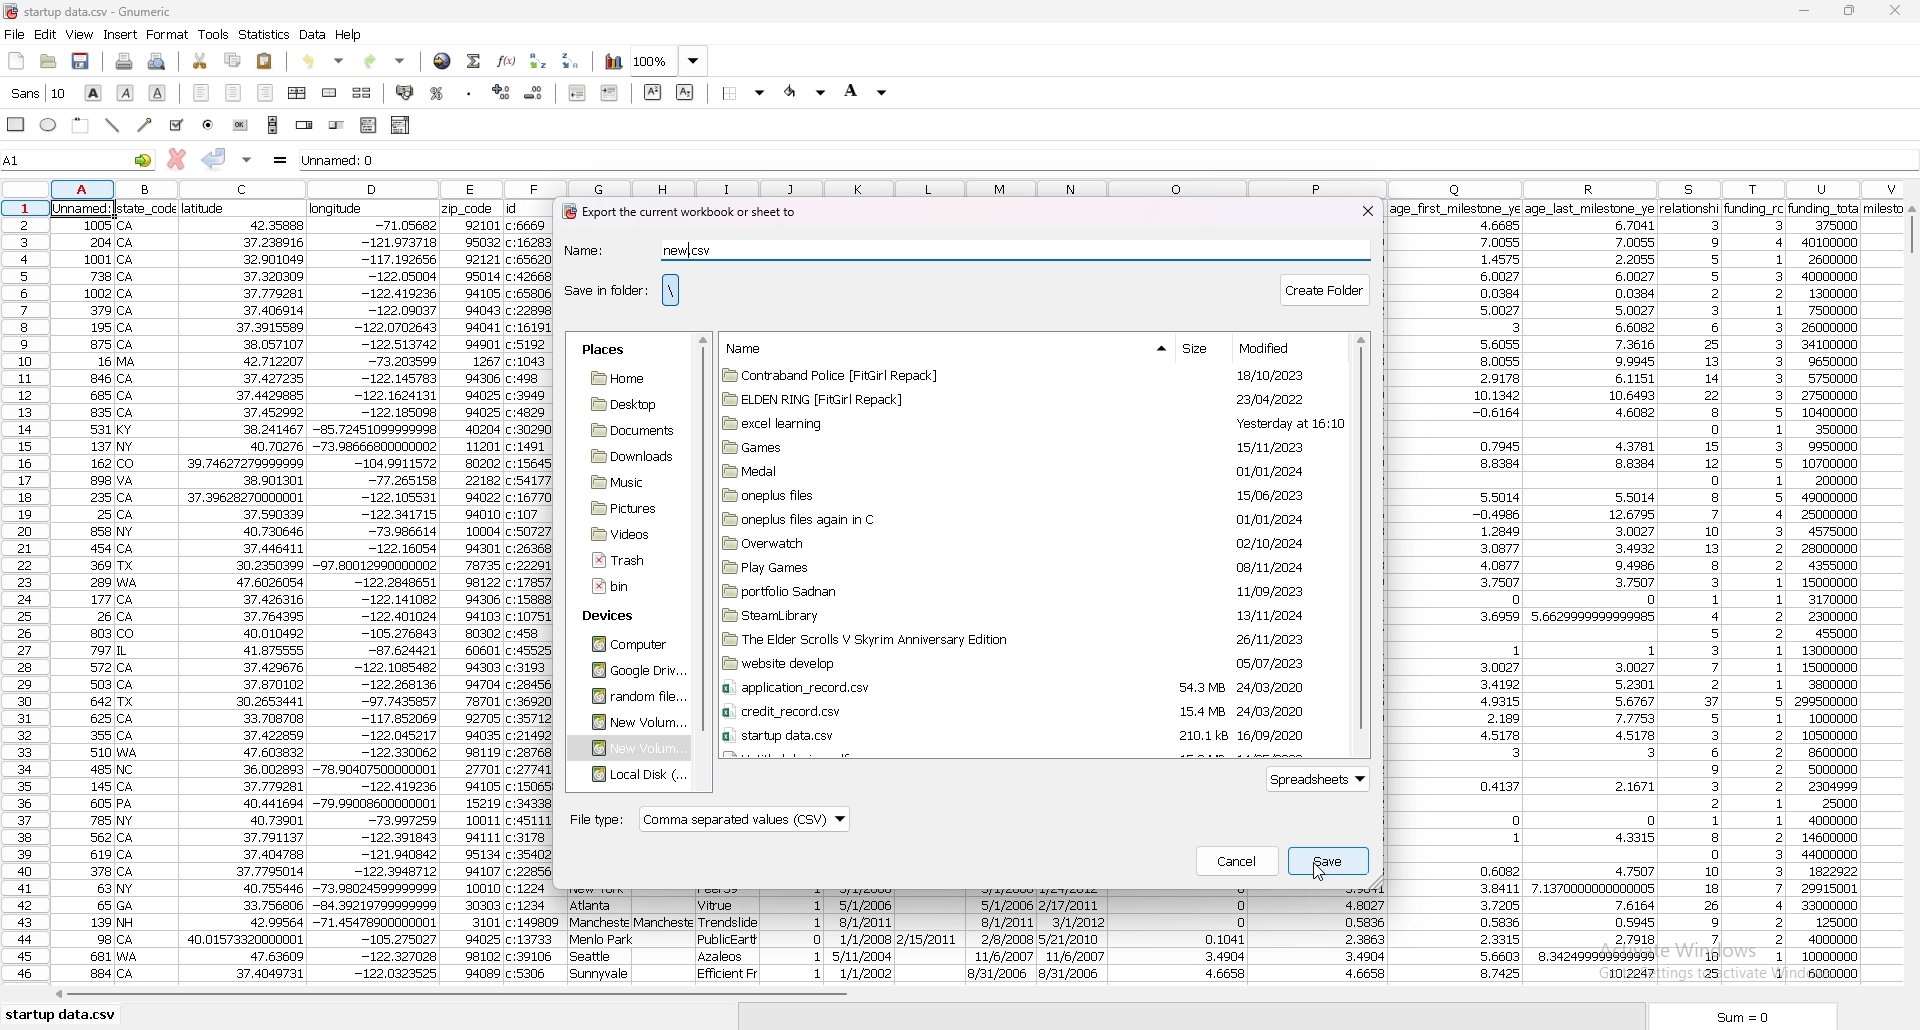  Describe the element at coordinates (1144, 349) in the screenshot. I see `show` at that location.